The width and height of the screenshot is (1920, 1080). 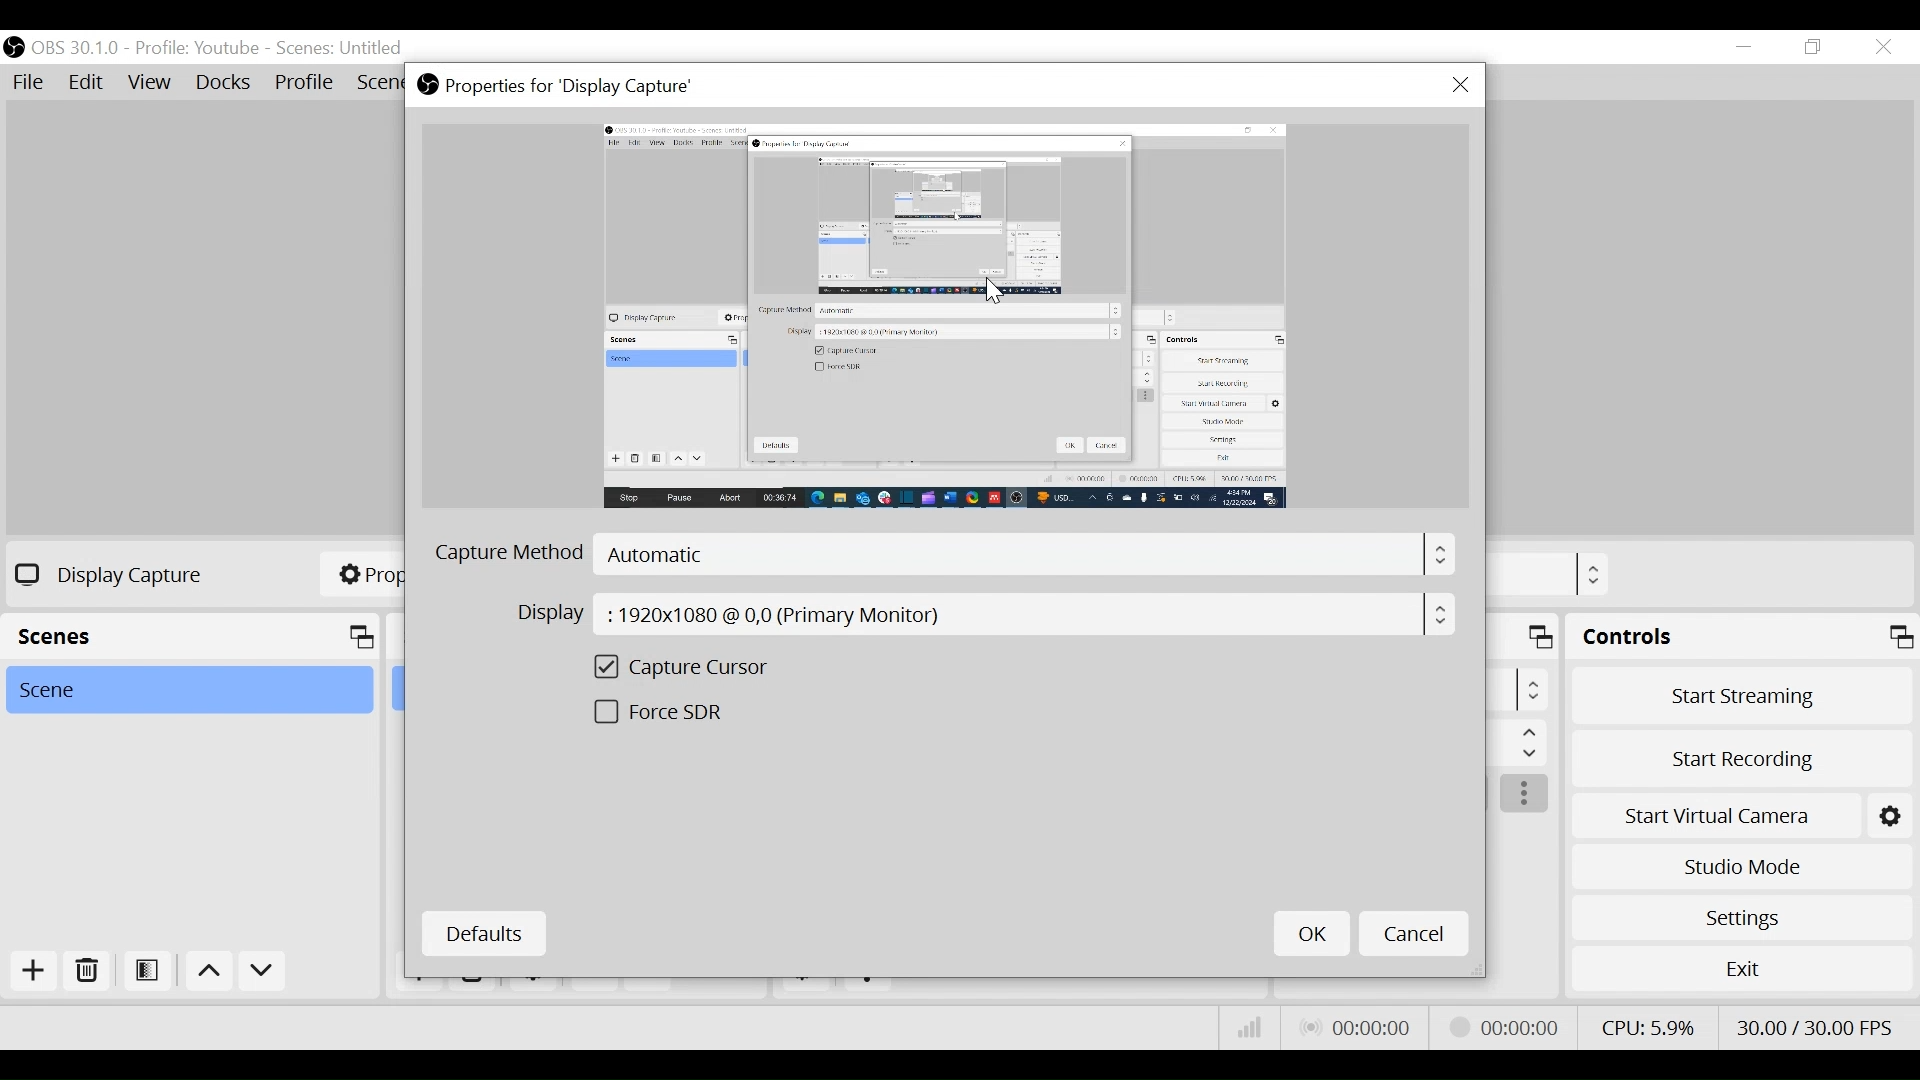 I want to click on Frame Per Second, so click(x=1813, y=1027).